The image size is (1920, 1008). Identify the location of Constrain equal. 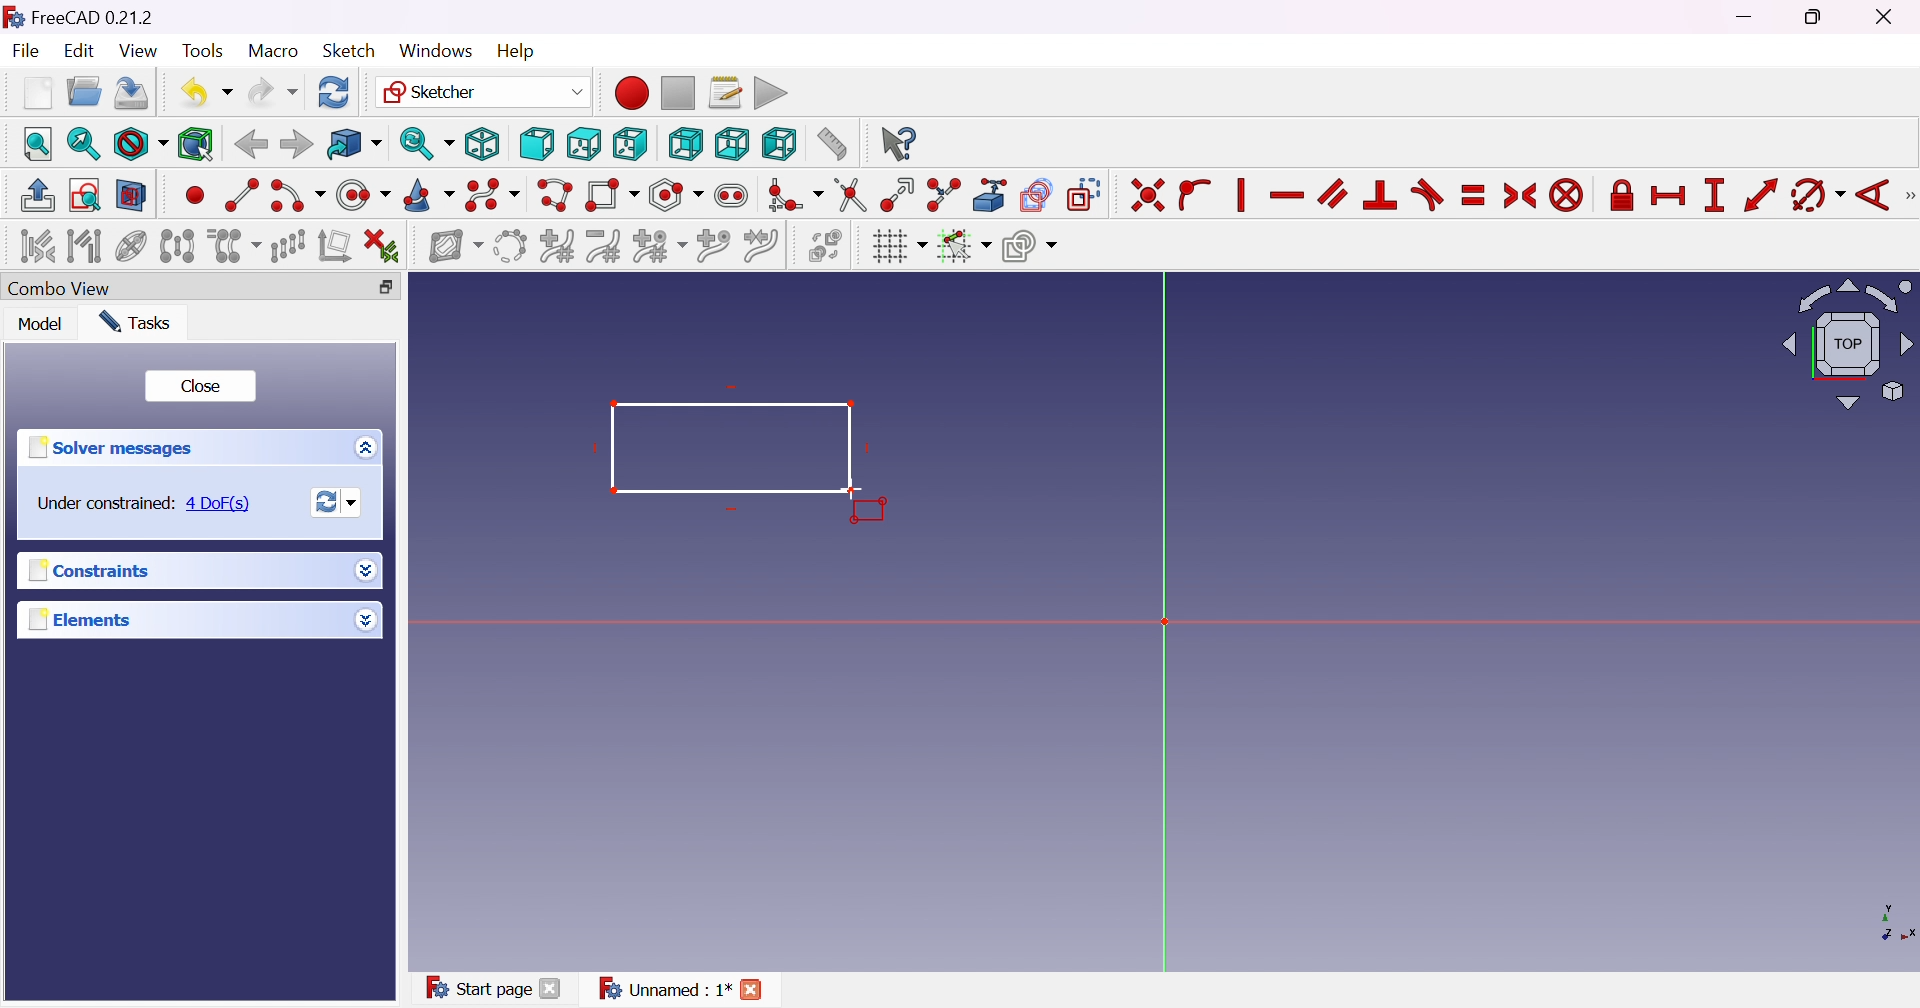
(1475, 197).